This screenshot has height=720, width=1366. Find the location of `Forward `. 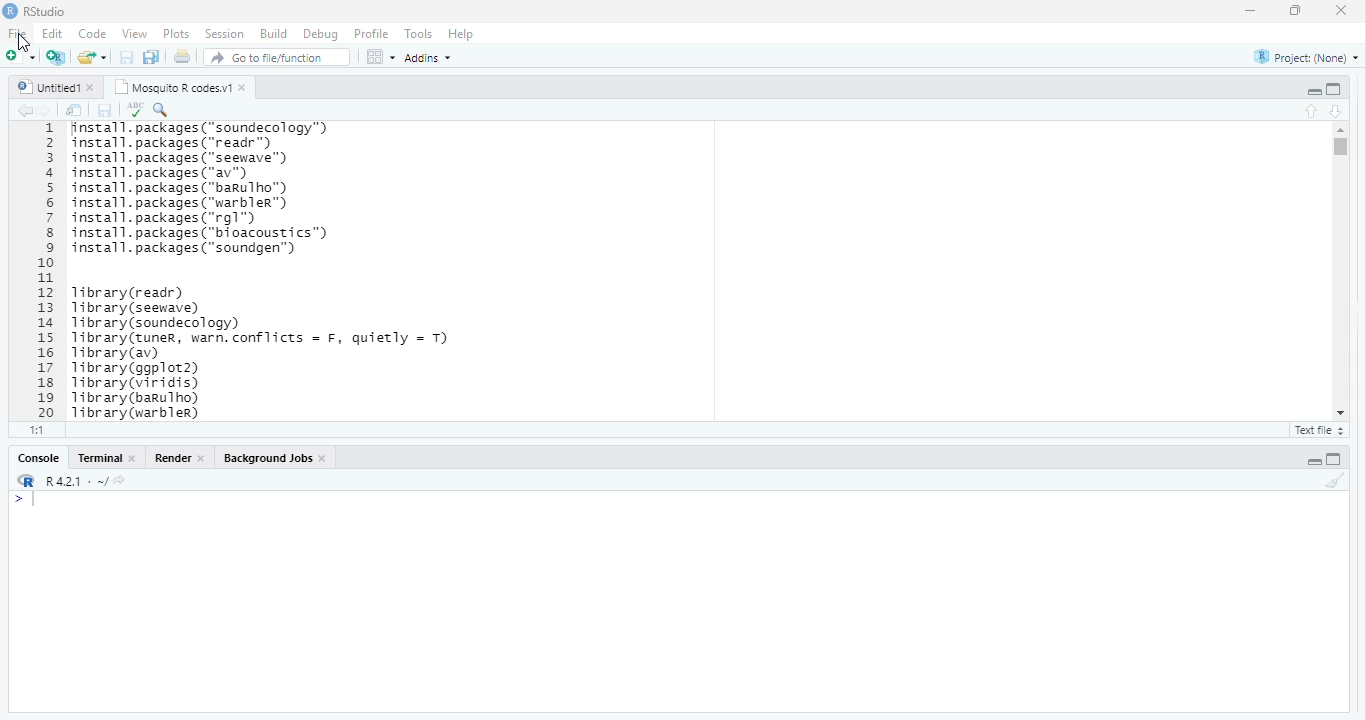

Forward  is located at coordinates (46, 111).